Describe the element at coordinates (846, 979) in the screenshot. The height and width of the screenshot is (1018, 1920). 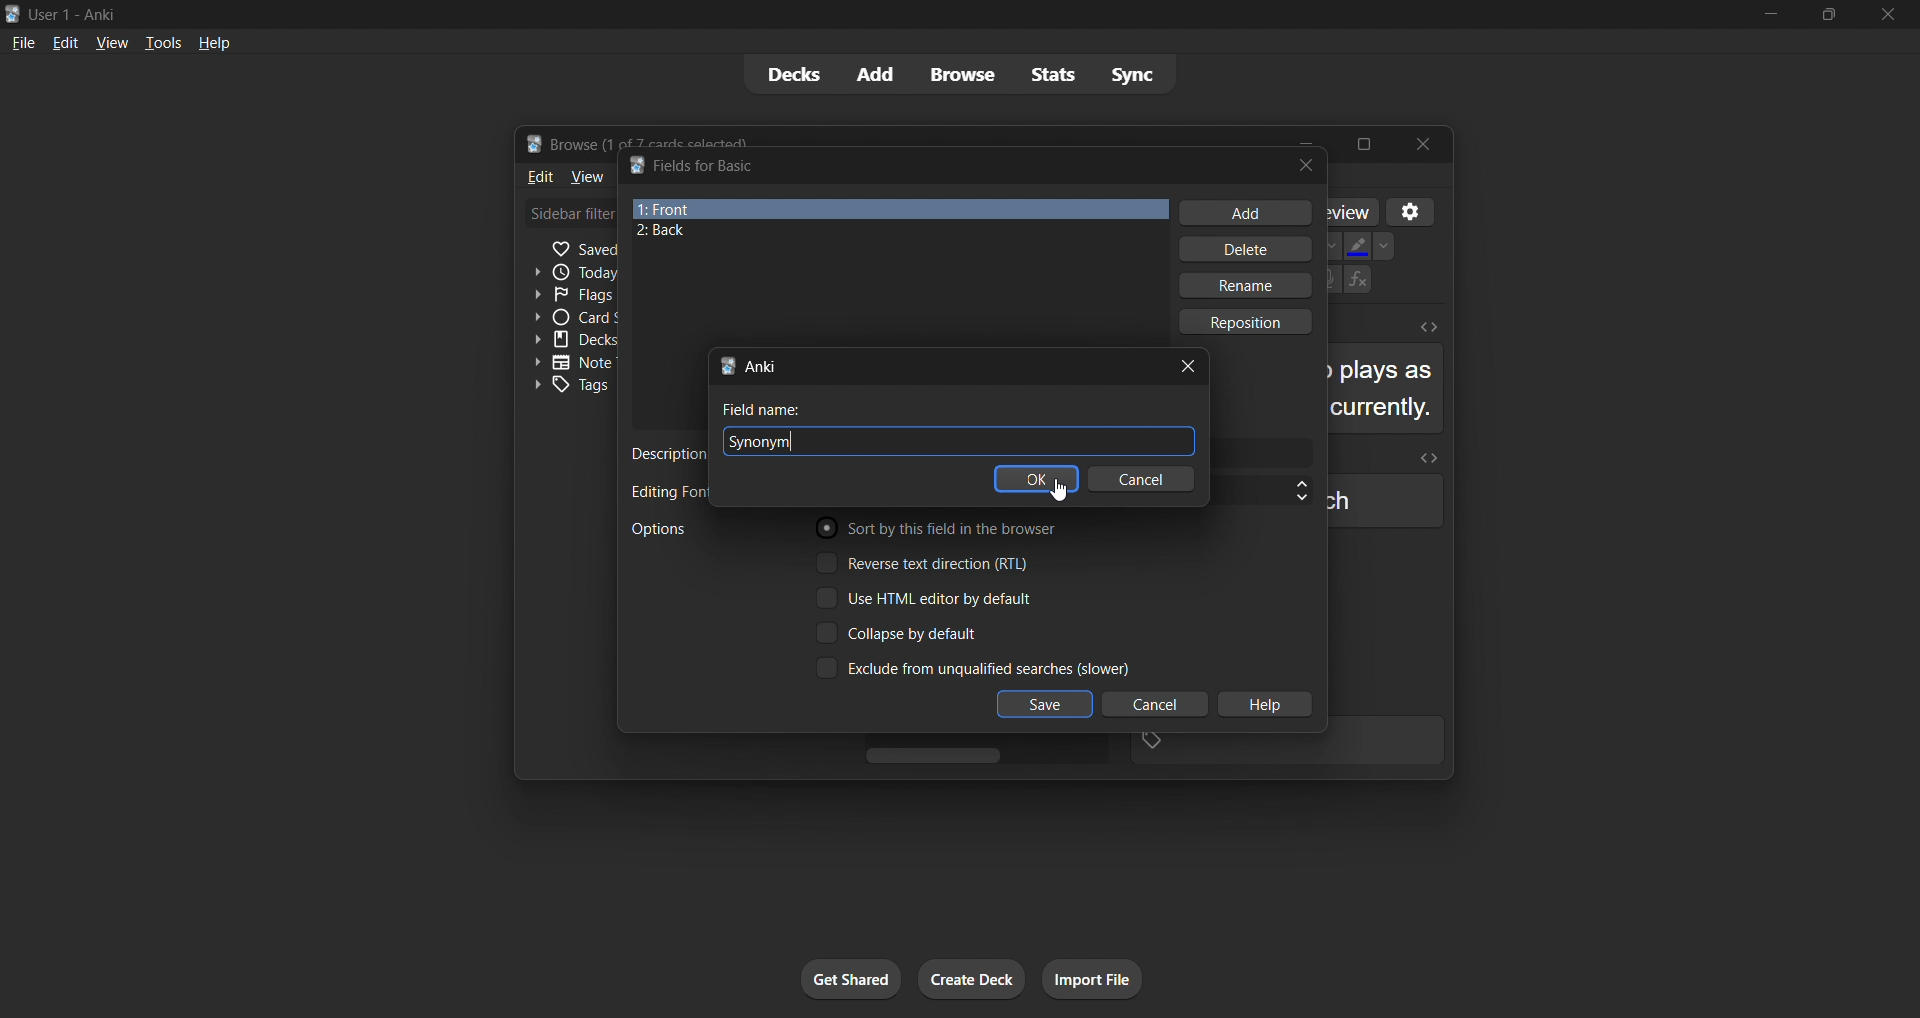
I see `get shared` at that location.